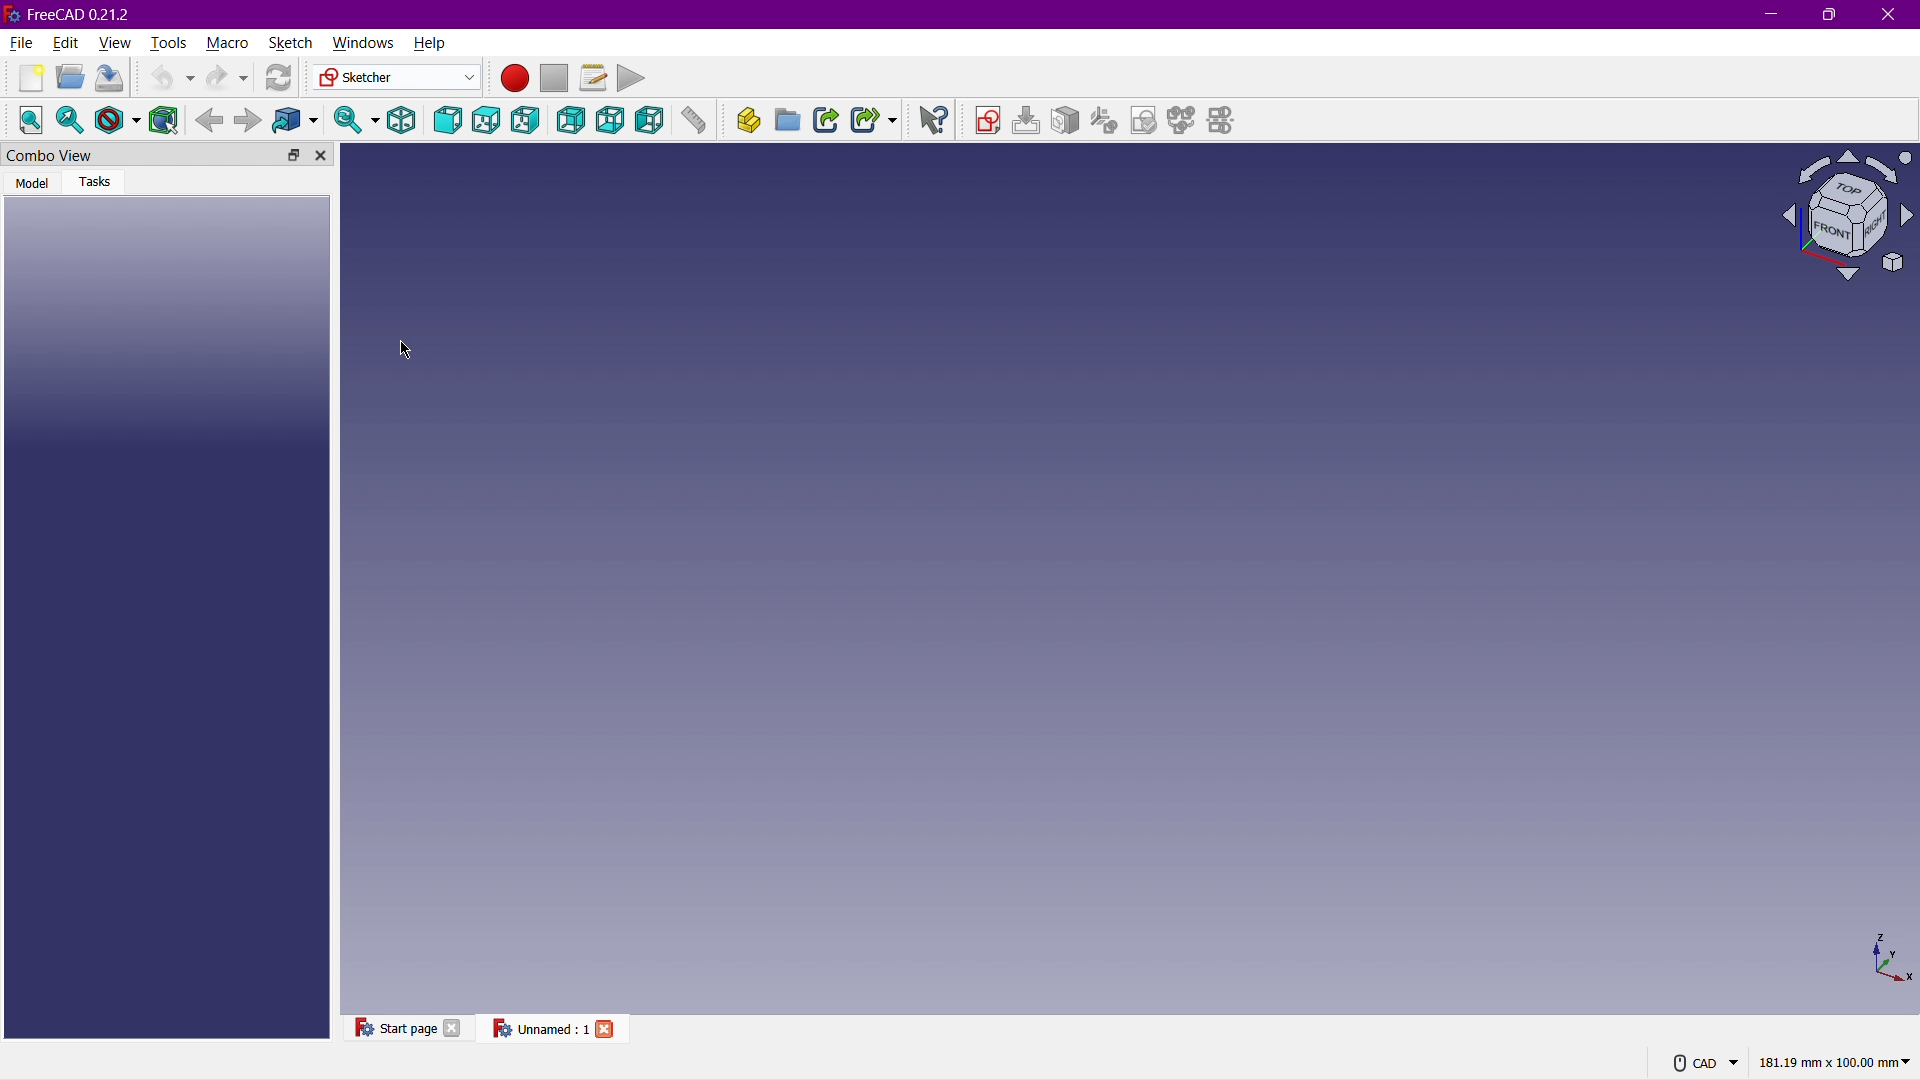 This screenshot has width=1920, height=1080. Describe the element at coordinates (209, 117) in the screenshot. I see `Background` at that location.